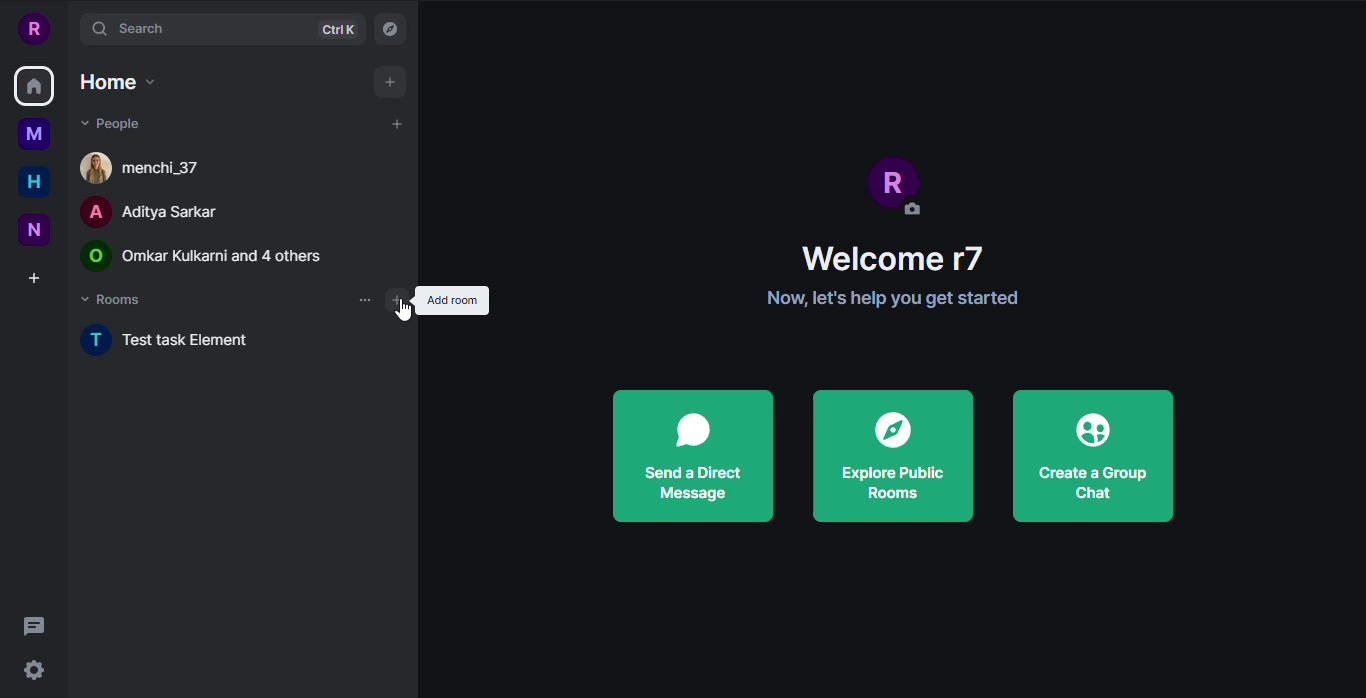 This screenshot has width=1366, height=698. I want to click on info, so click(894, 298).